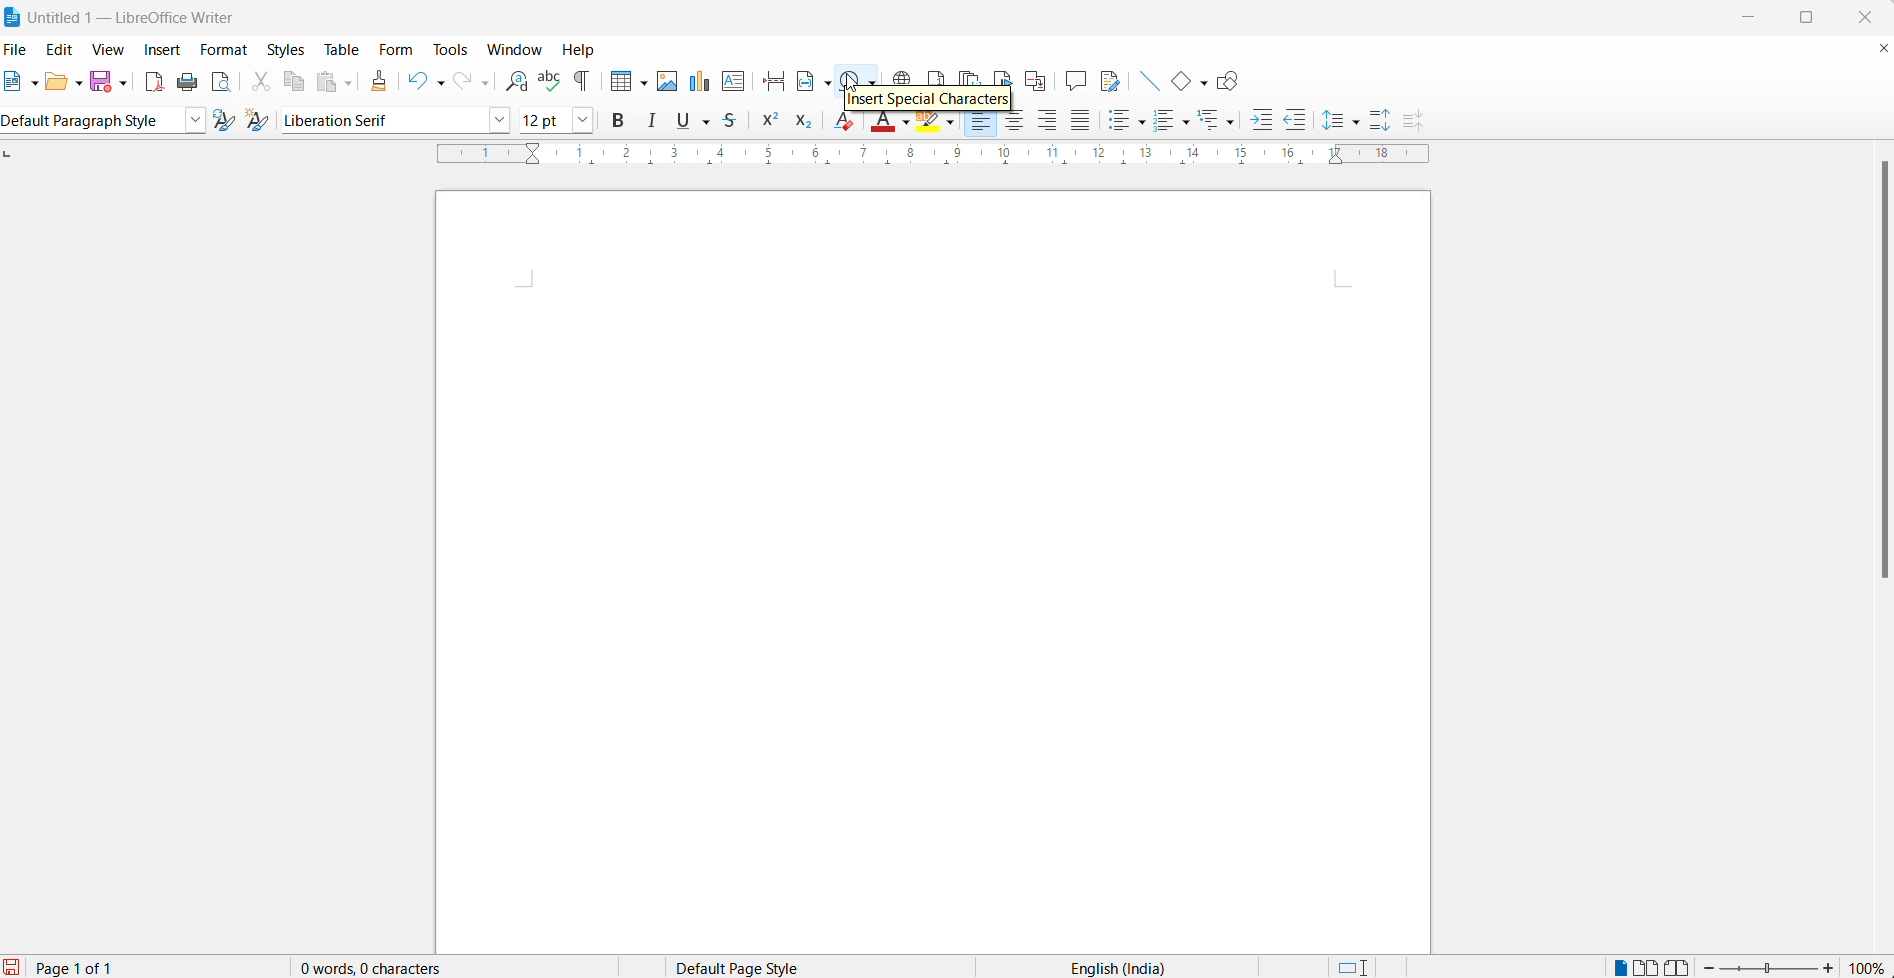 Image resolution: width=1894 pixels, height=978 pixels. What do you see at coordinates (800, 82) in the screenshot?
I see `insert field icon` at bounding box center [800, 82].